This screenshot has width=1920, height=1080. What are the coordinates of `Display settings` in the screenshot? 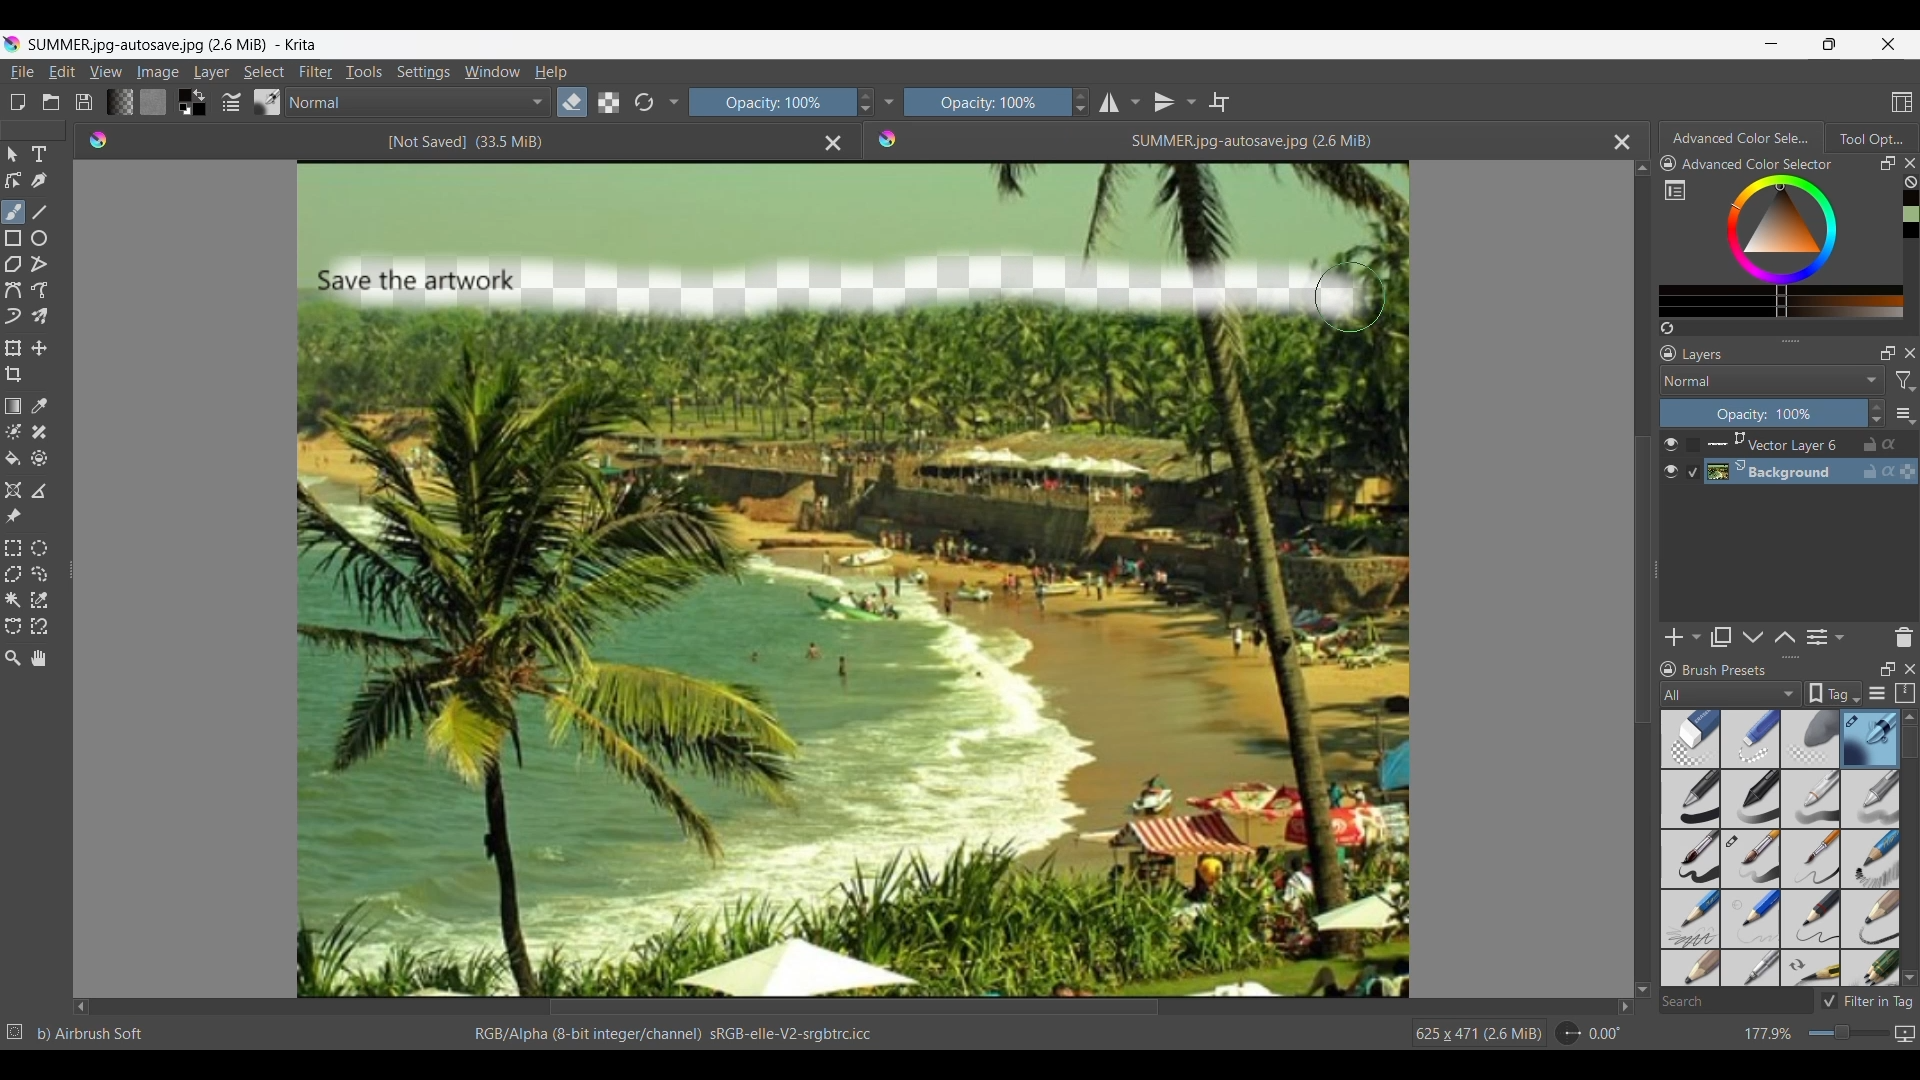 It's located at (1877, 693).